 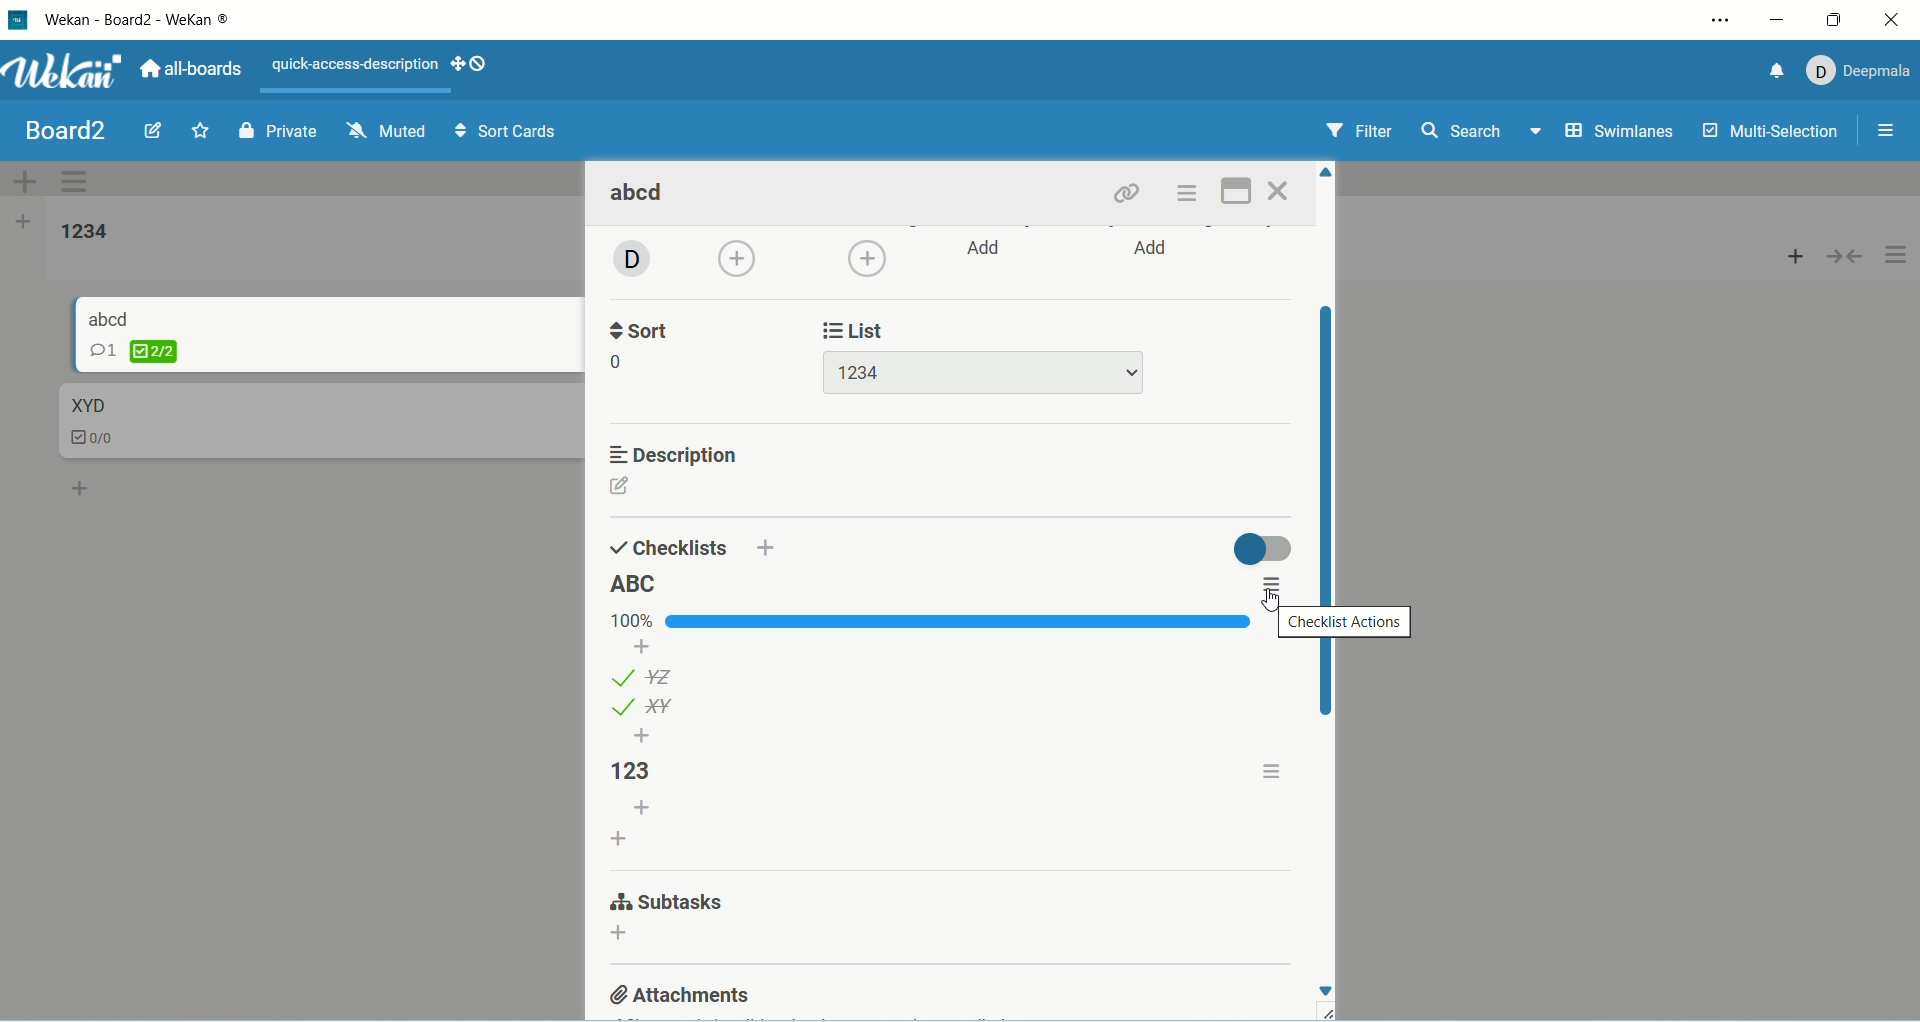 I want to click on add, so click(x=987, y=248).